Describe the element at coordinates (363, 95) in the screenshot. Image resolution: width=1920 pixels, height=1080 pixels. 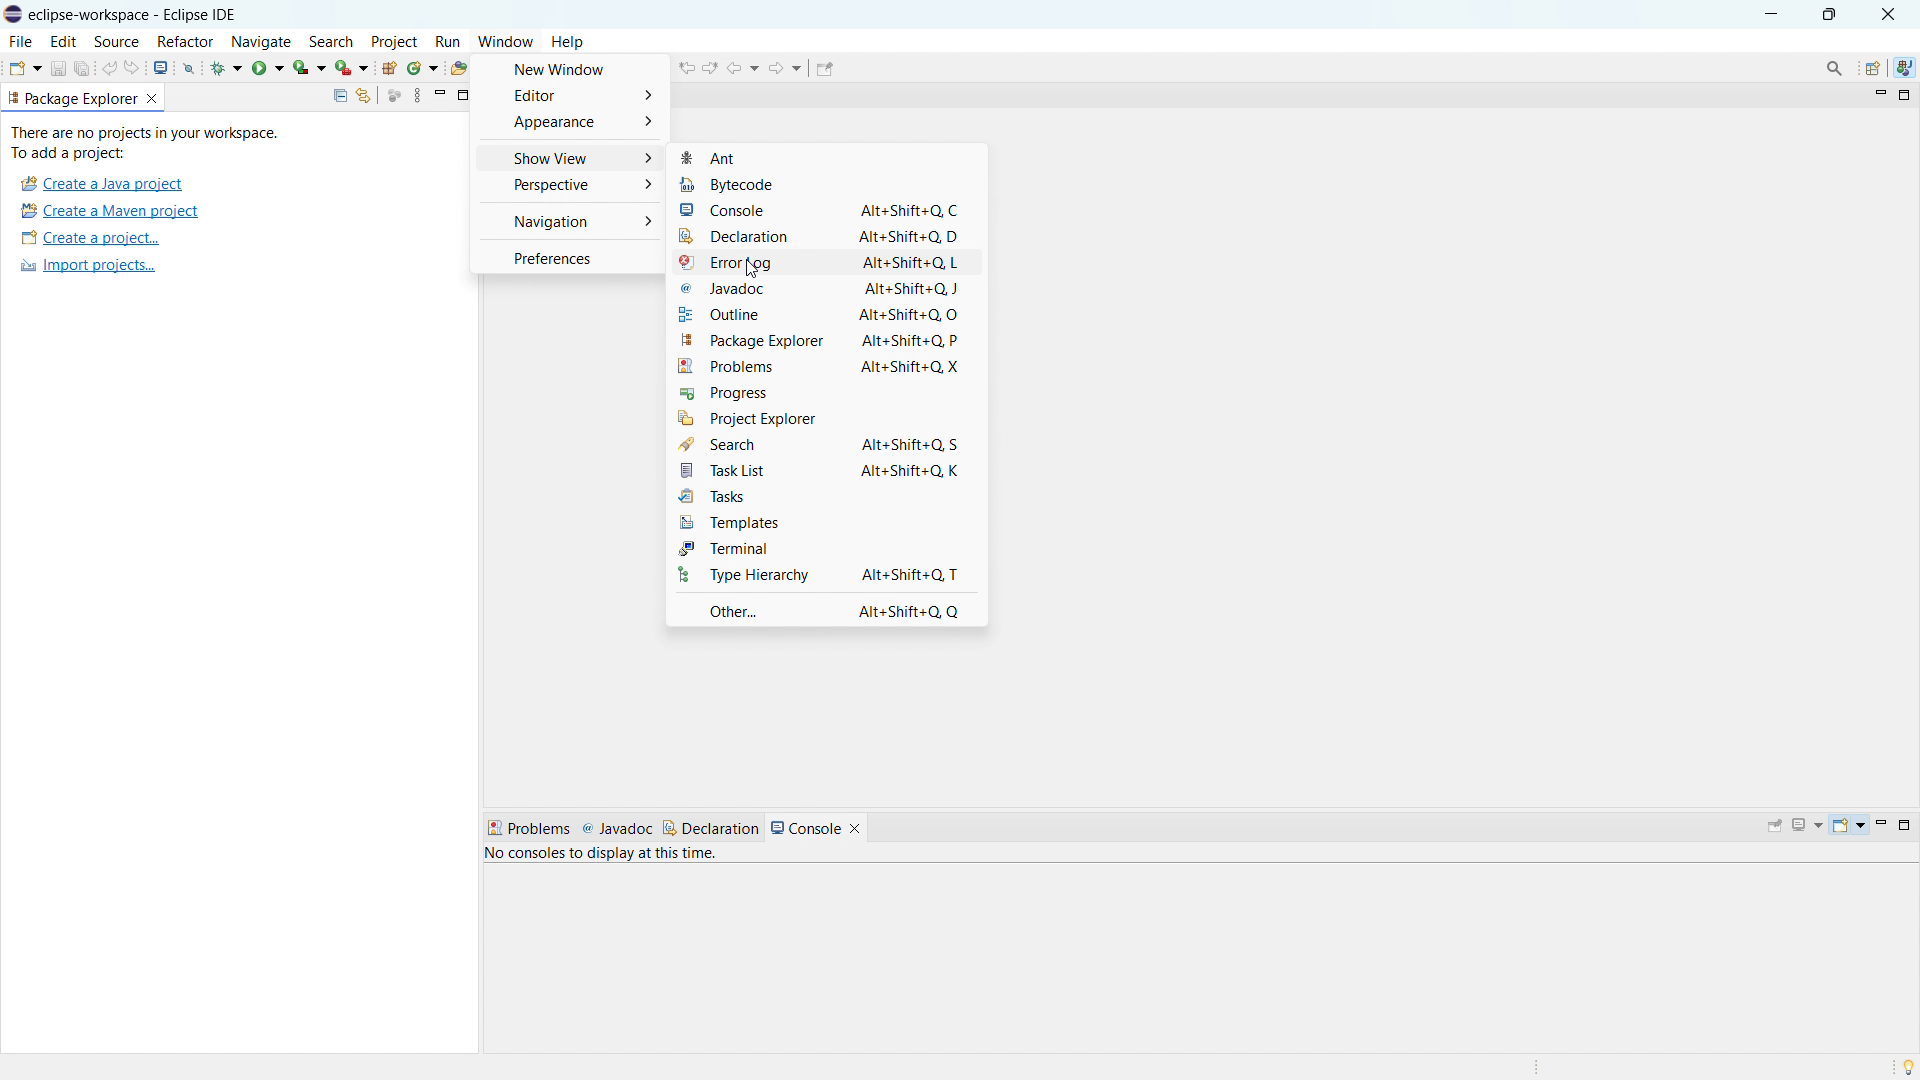
I see `link with editor` at that location.